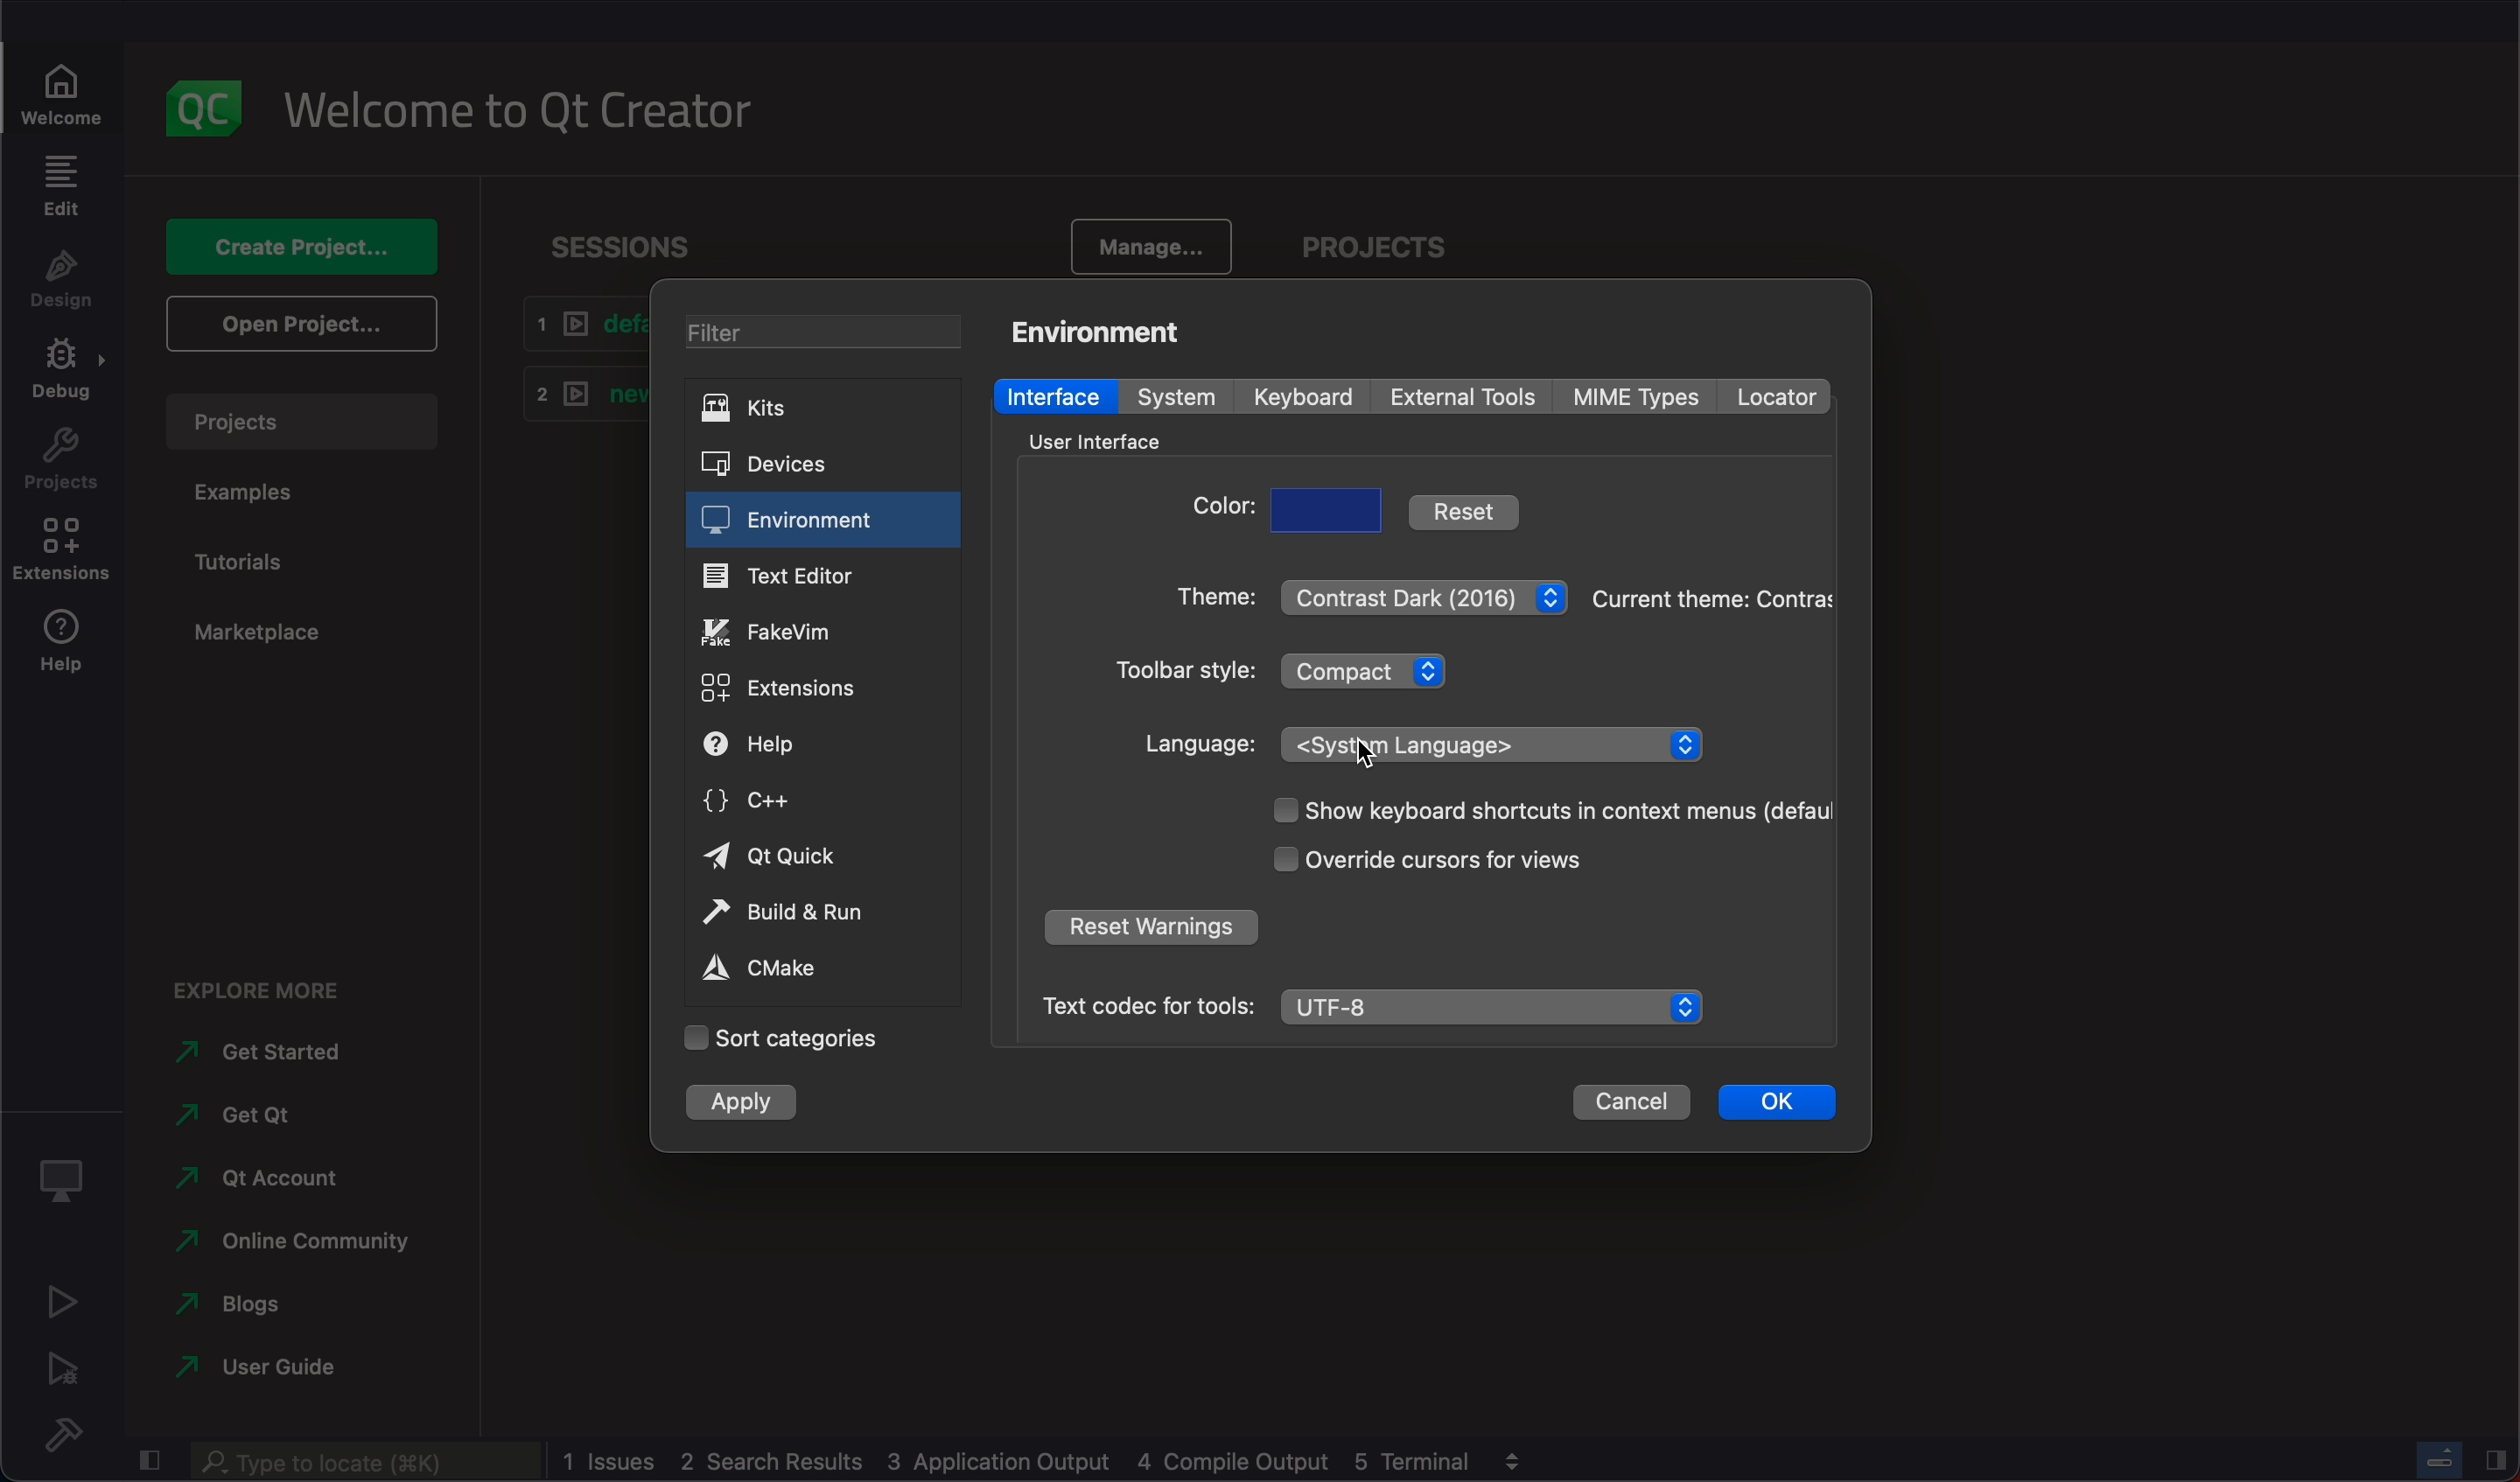 Image resolution: width=2520 pixels, height=1482 pixels. What do you see at coordinates (1362, 669) in the screenshot?
I see `toolbar style menu` at bounding box center [1362, 669].